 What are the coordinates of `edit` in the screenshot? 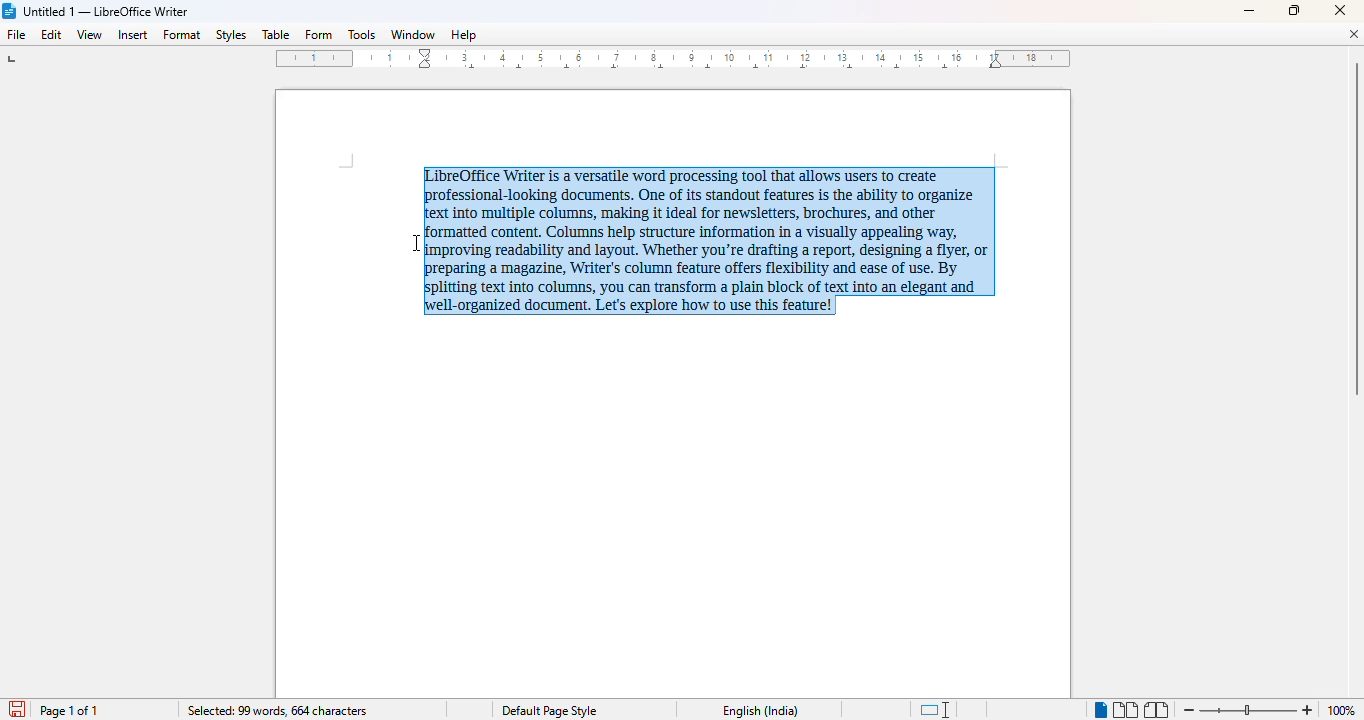 It's located at (52, 34).